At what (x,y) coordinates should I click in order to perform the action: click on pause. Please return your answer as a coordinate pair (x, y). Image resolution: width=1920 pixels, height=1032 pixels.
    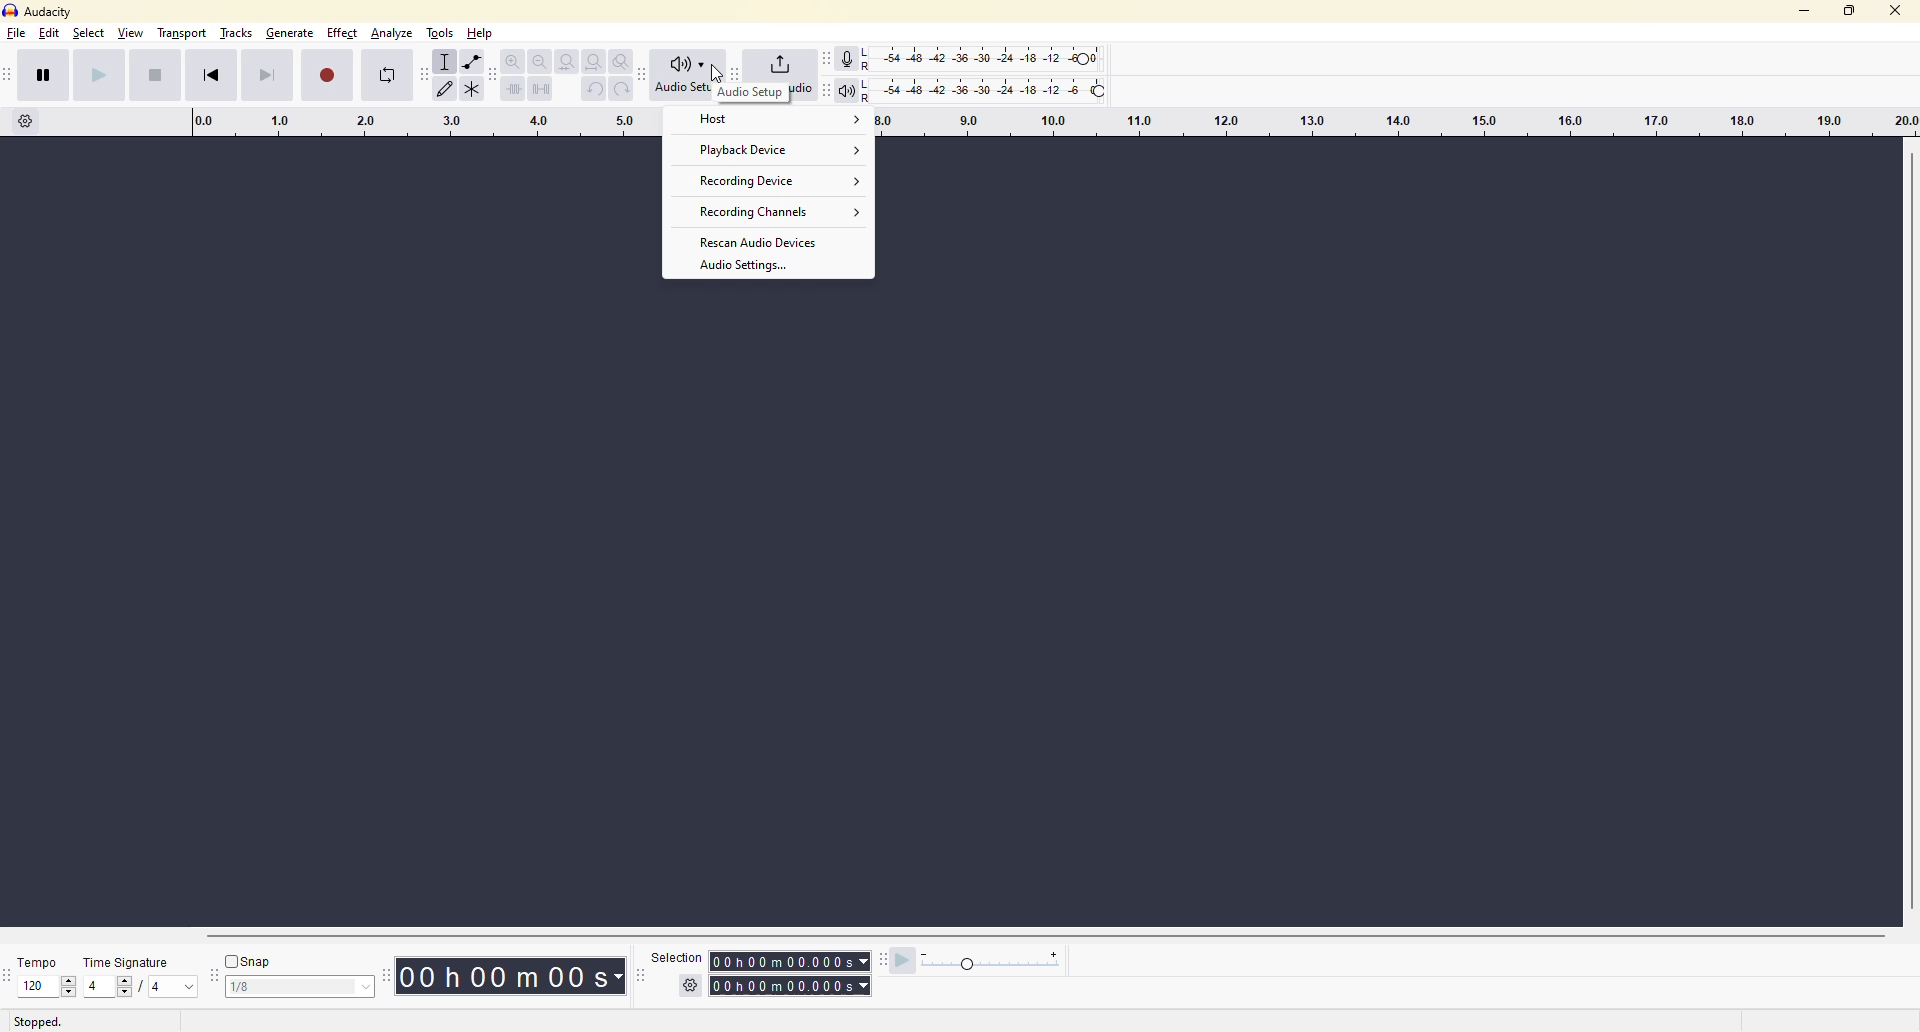
    Looking at the image, I should click on (45, 73).